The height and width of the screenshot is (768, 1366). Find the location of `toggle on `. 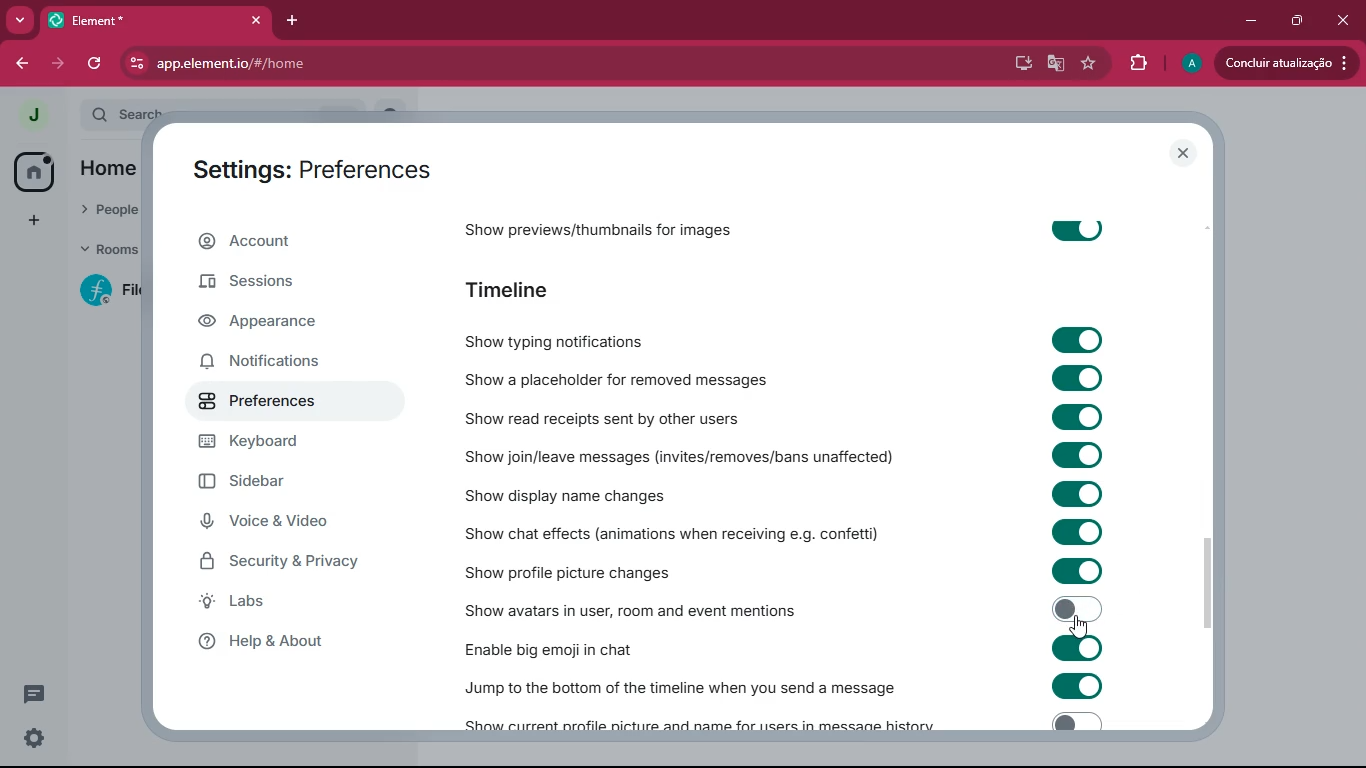

toggle on  is located at coordinates (1077, 533).